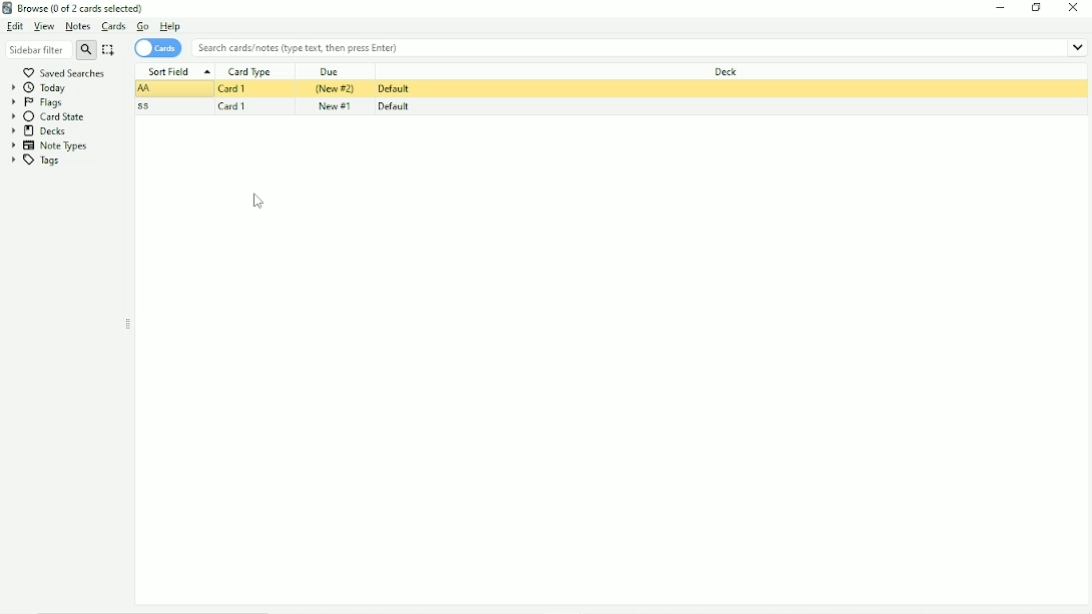  Describe the element at coordinates (48, 50) in the screenshot. I see `Sidebar filter` at that location.